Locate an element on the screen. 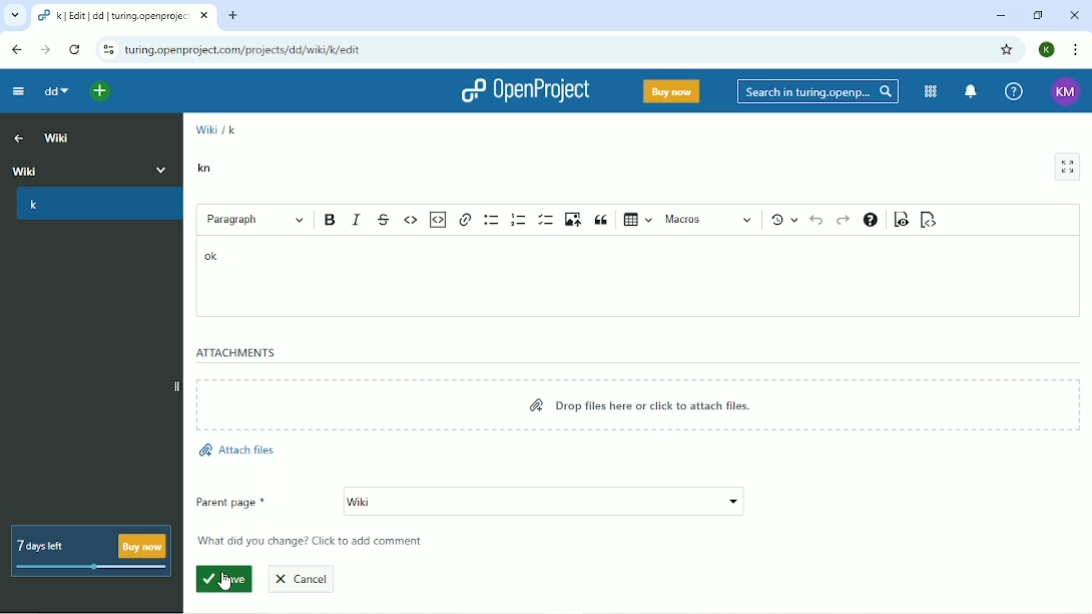  Switch to markdown mode is located at coordinates (929, 219).